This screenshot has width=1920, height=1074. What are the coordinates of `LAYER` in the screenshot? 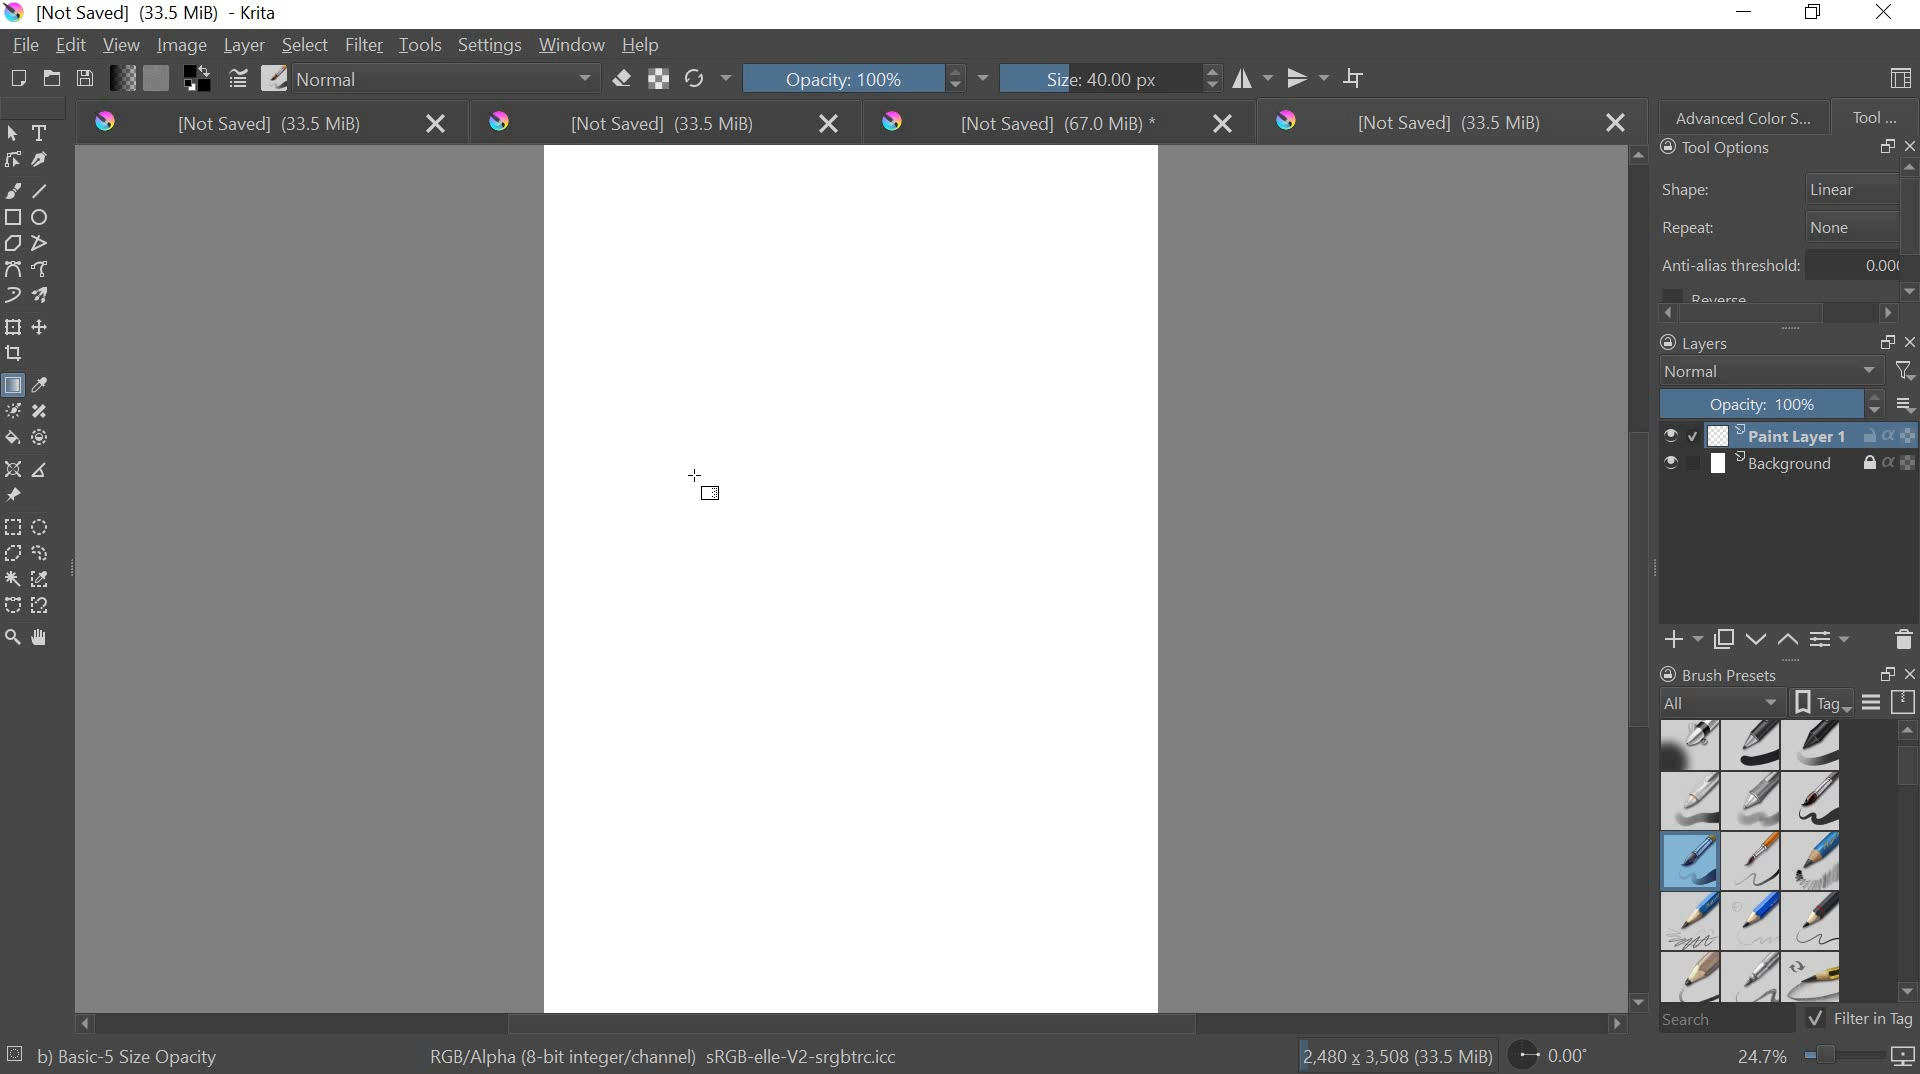 It's located at (242, 46).